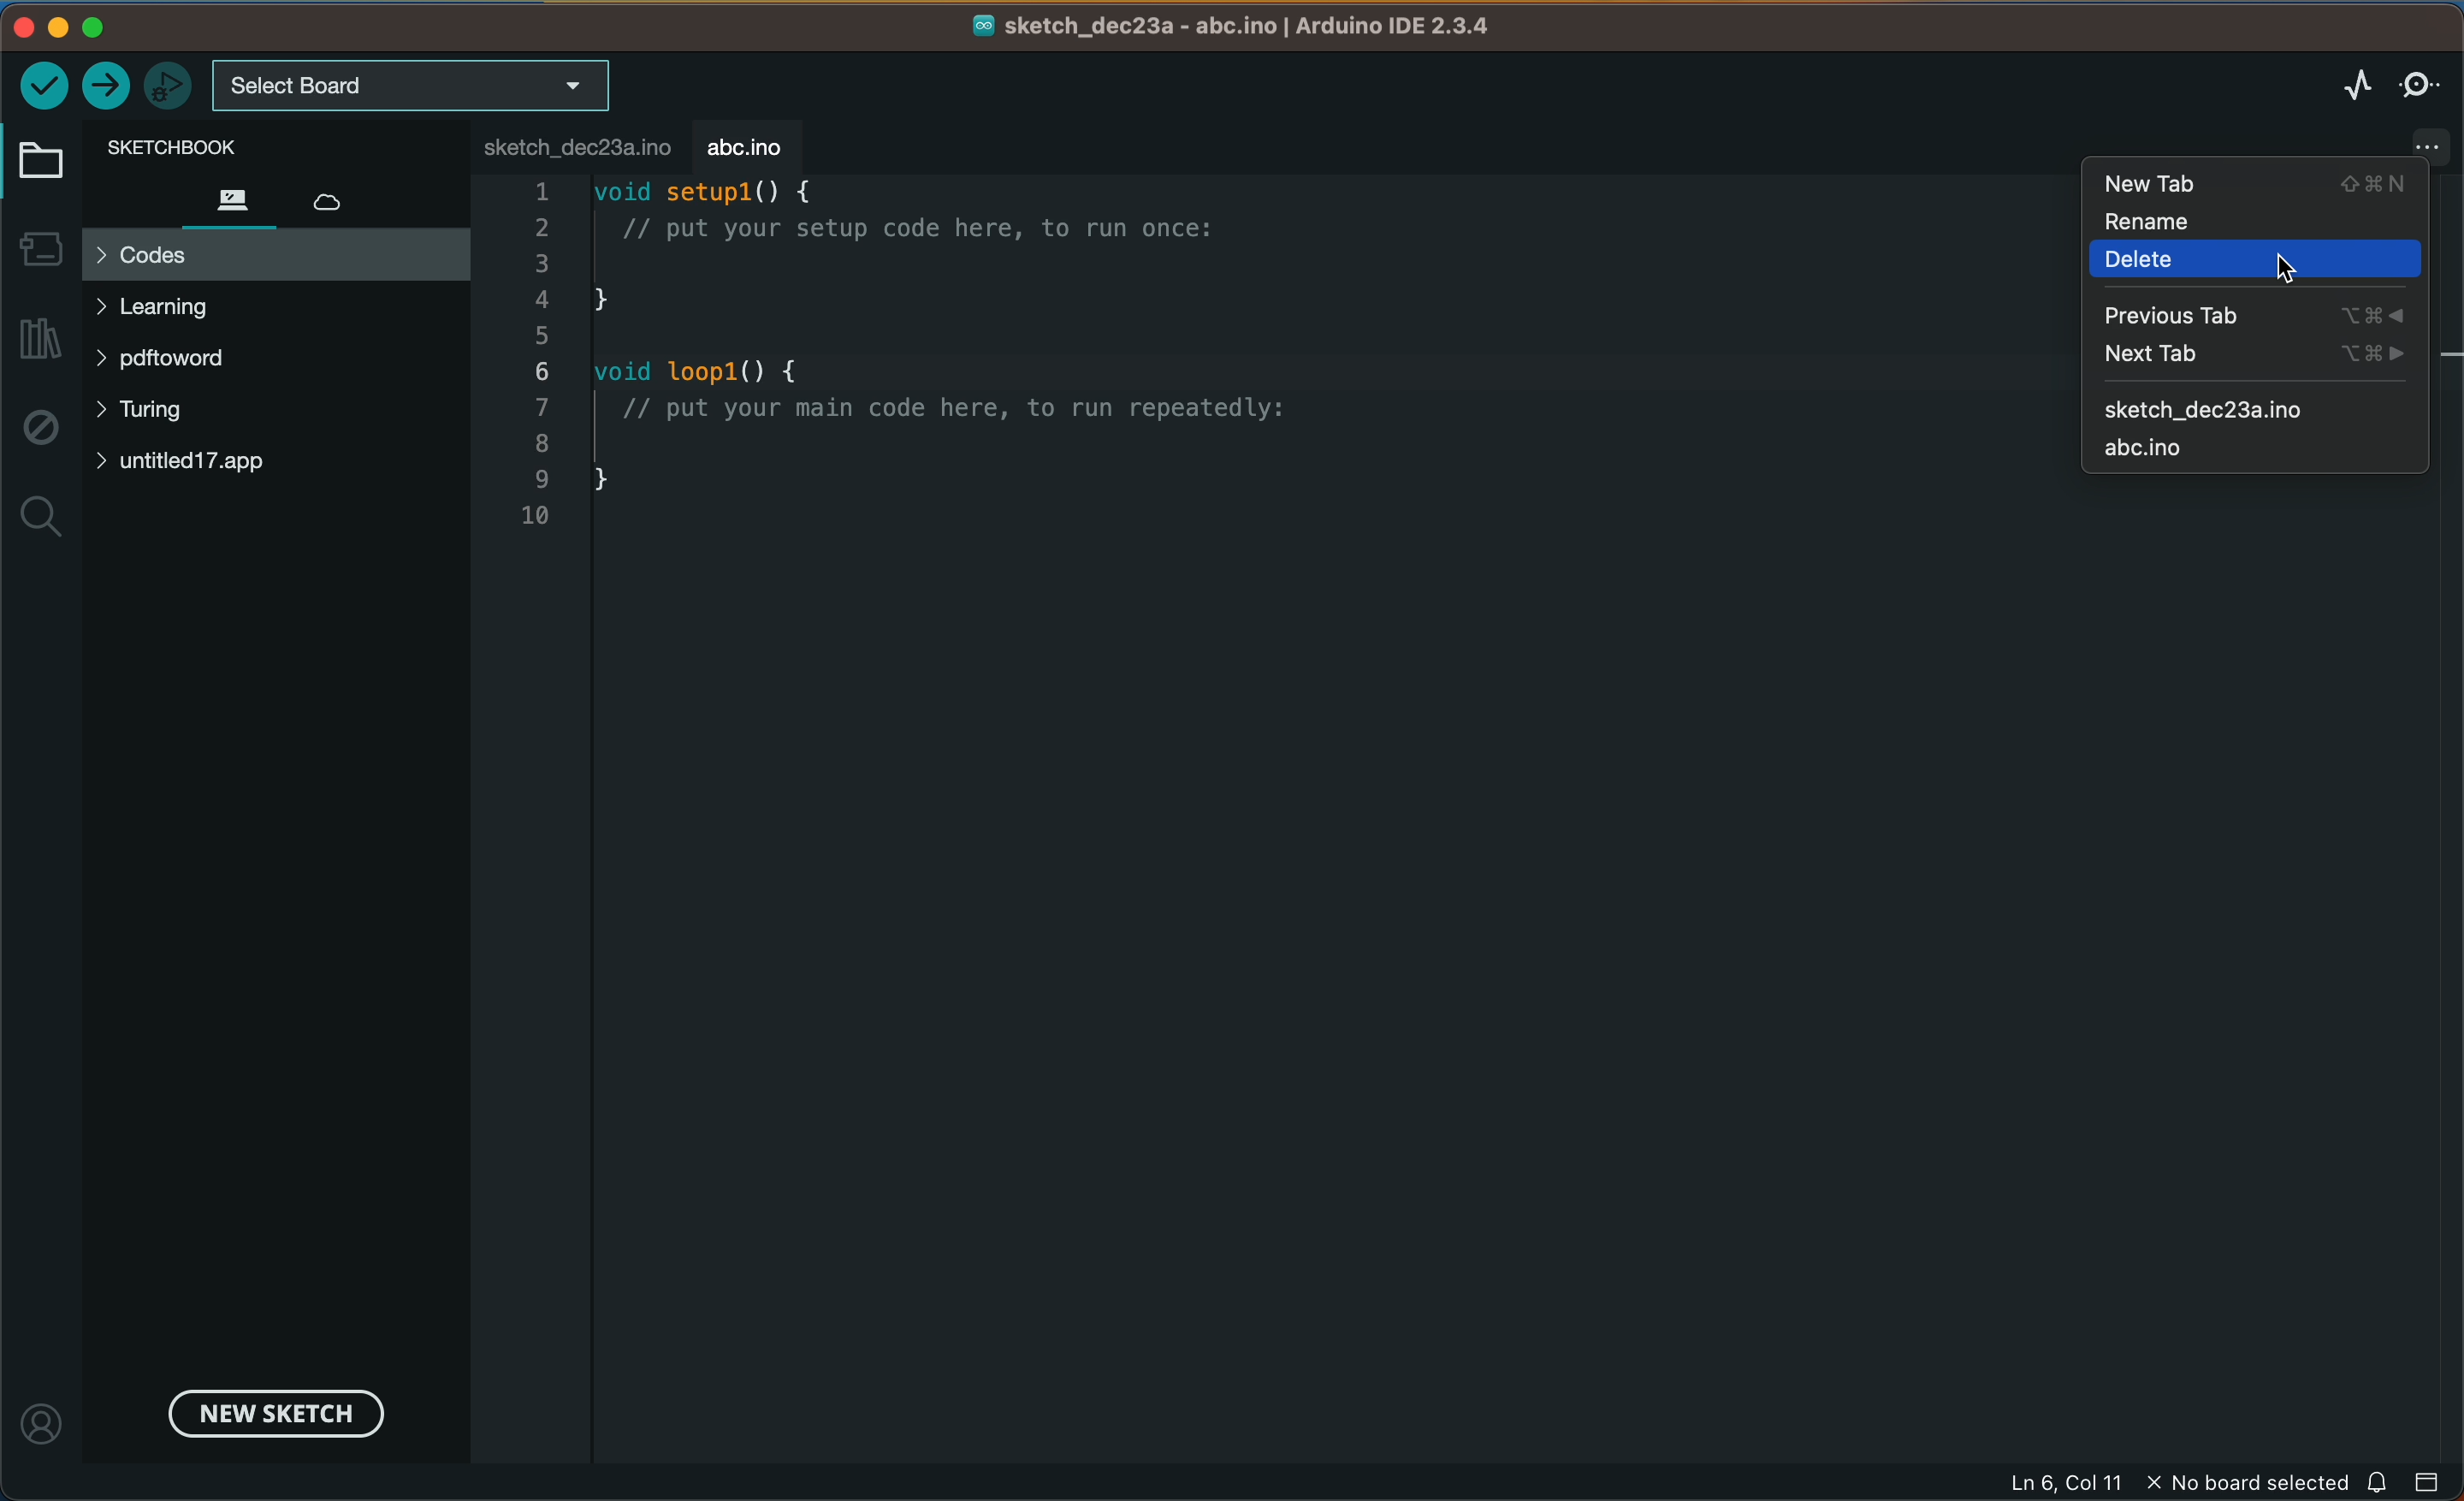 The height and width of the screenshot is (1501, 2464). I want to click on board manager, so click(41, 248).